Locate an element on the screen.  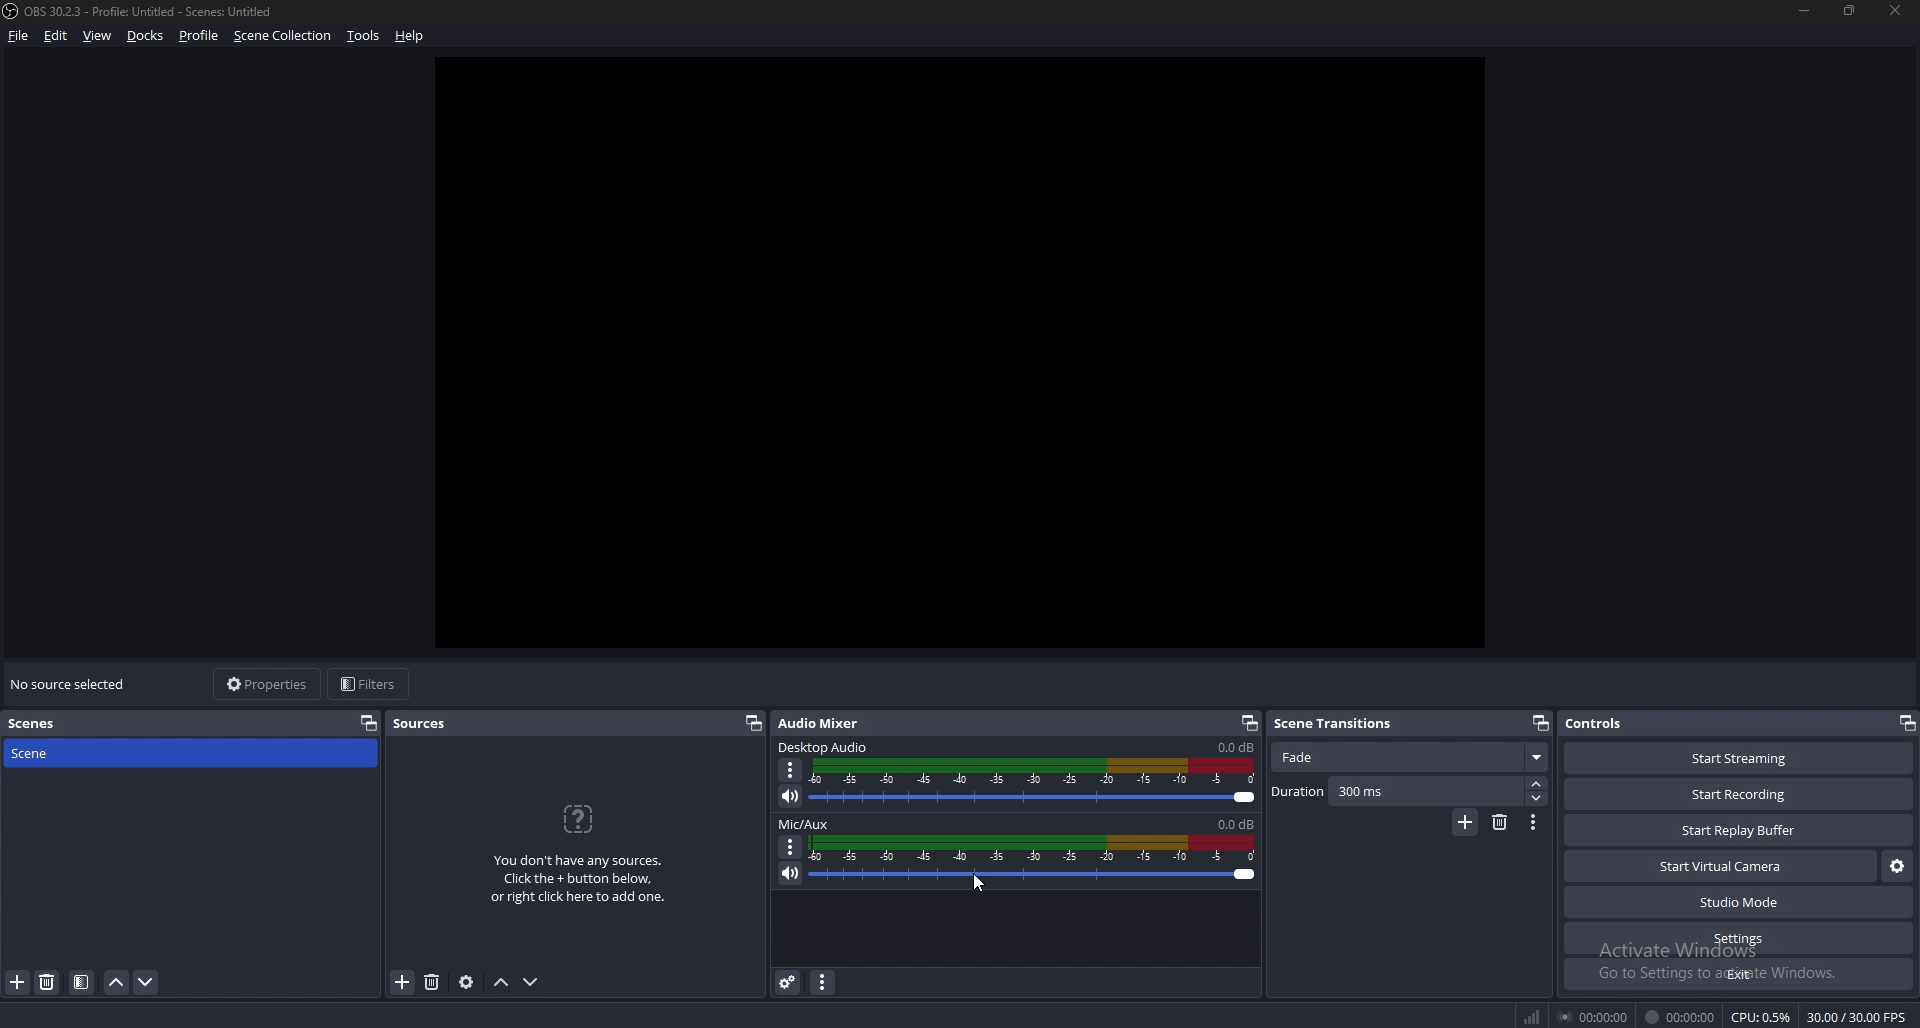
resize is located at coordinates (1851, 11).